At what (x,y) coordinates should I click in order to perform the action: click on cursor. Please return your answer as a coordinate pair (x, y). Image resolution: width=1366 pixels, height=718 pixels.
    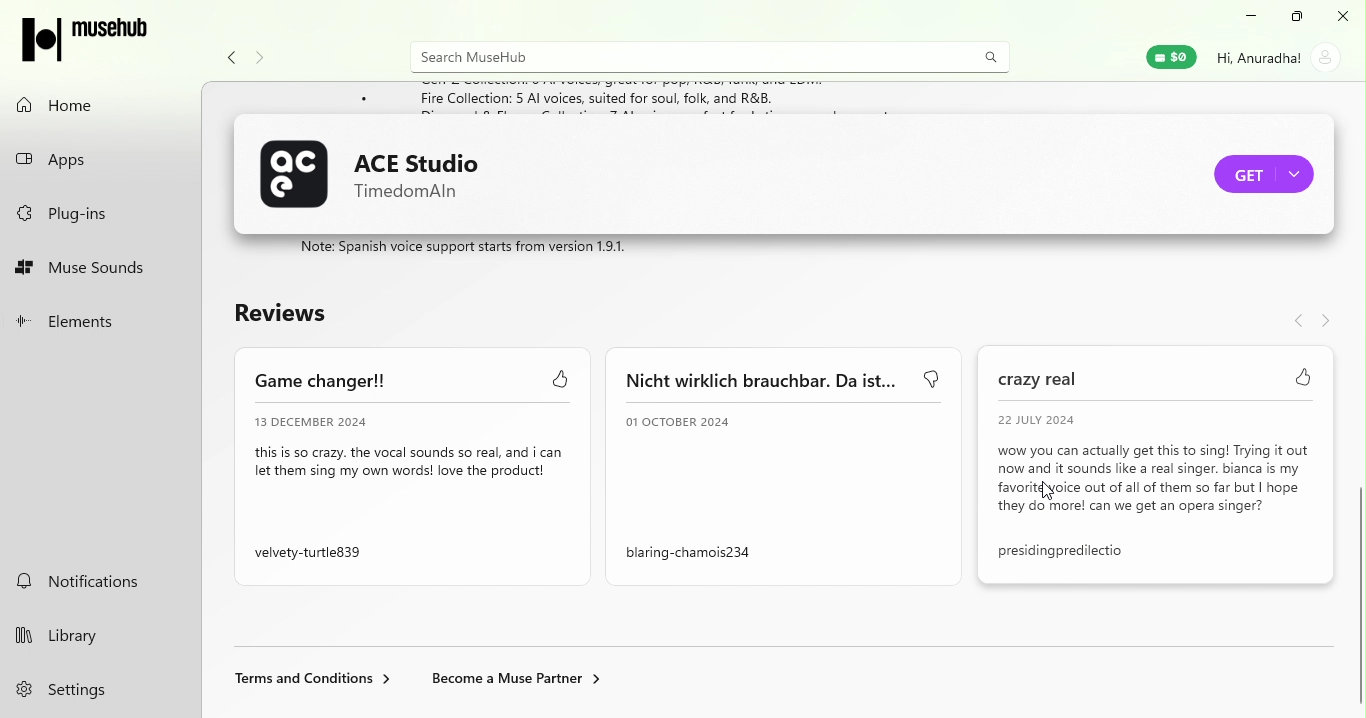
    Looking at the image, I should click on (1044, 495).